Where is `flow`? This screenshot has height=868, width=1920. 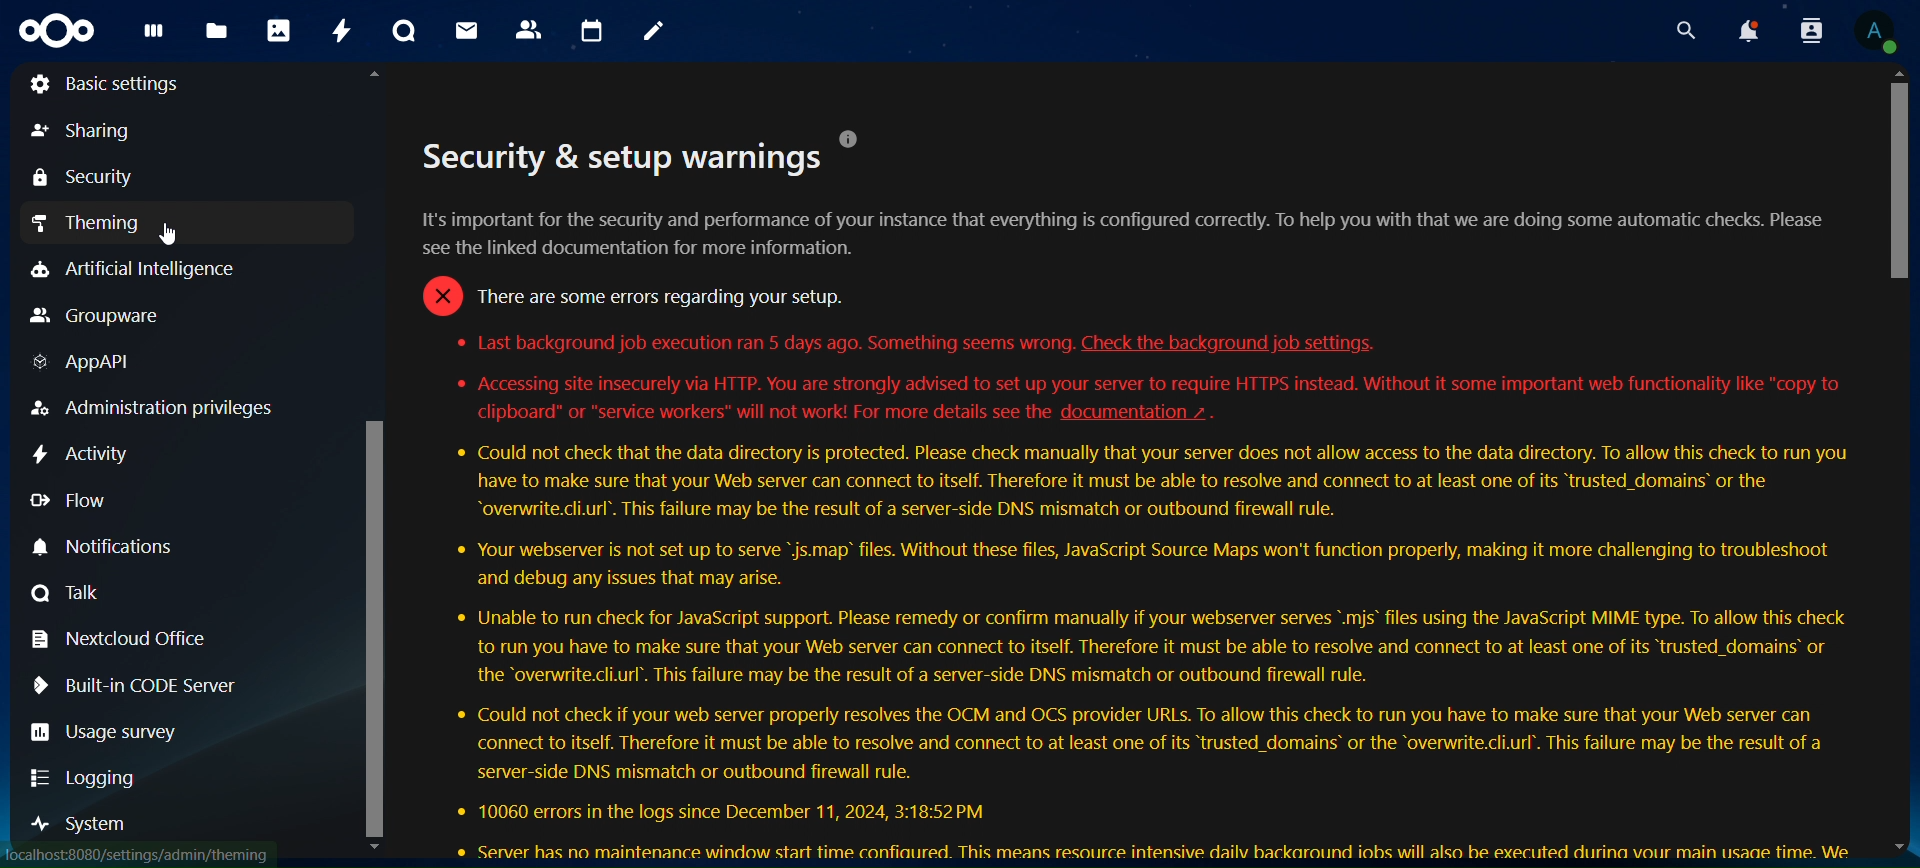 flow is located at coordinates (73, 497).